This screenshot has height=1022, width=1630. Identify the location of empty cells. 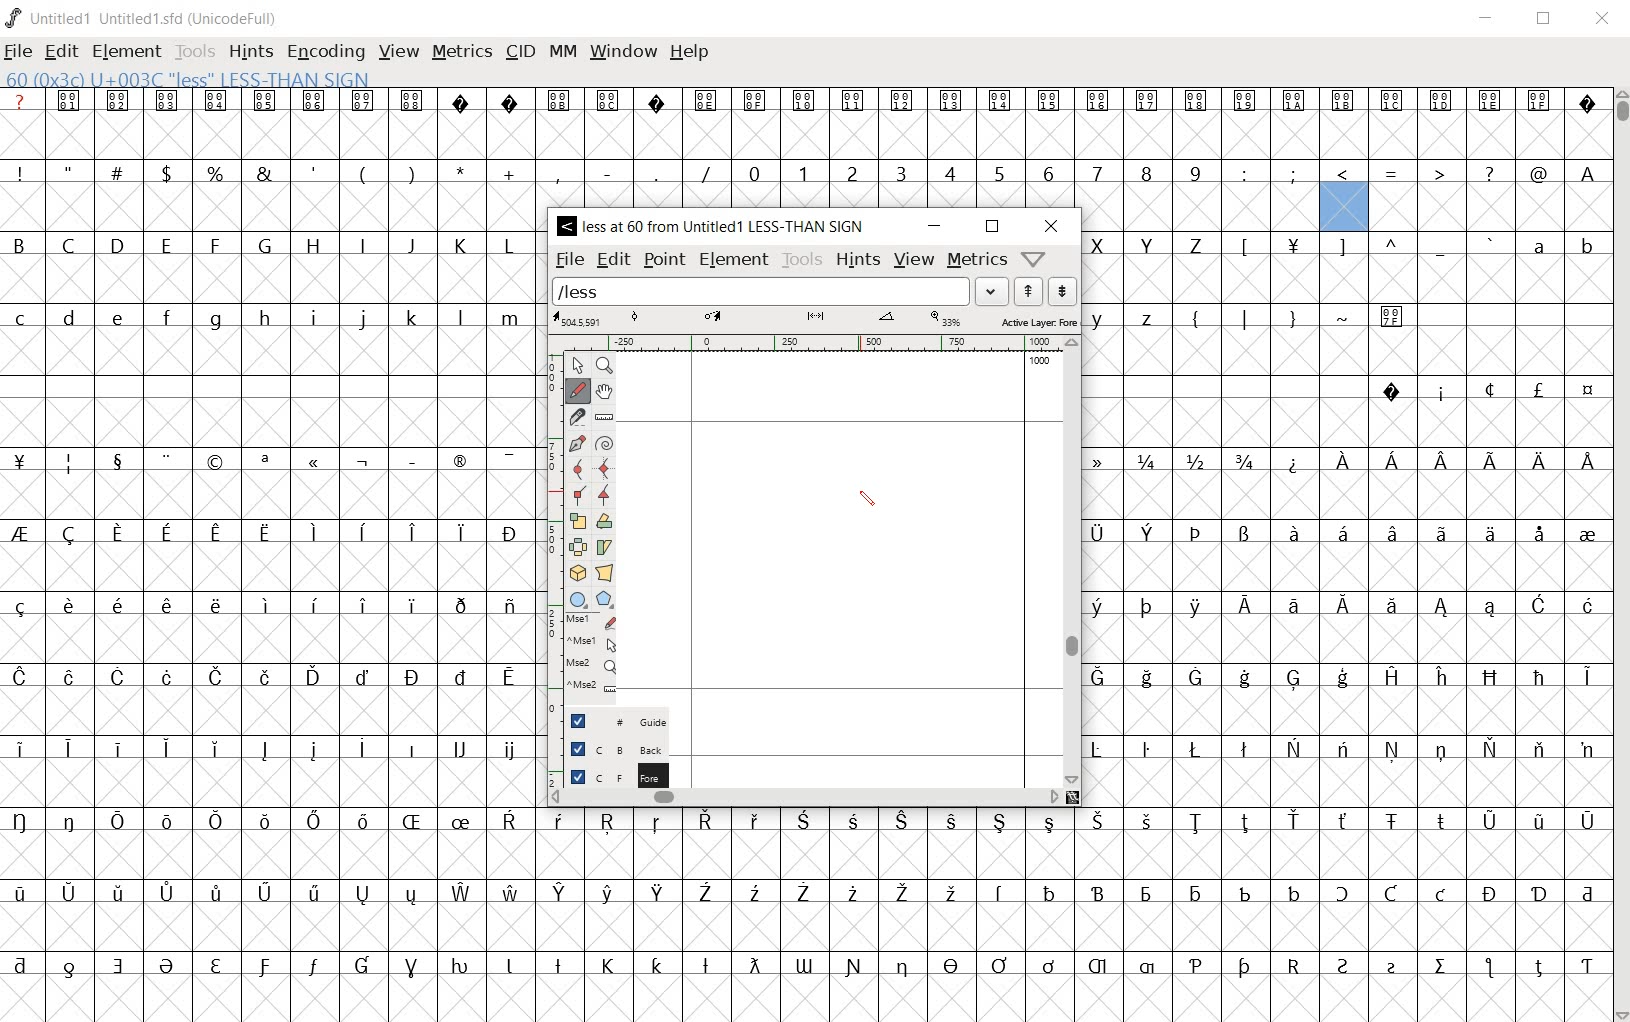
(1344, 279).